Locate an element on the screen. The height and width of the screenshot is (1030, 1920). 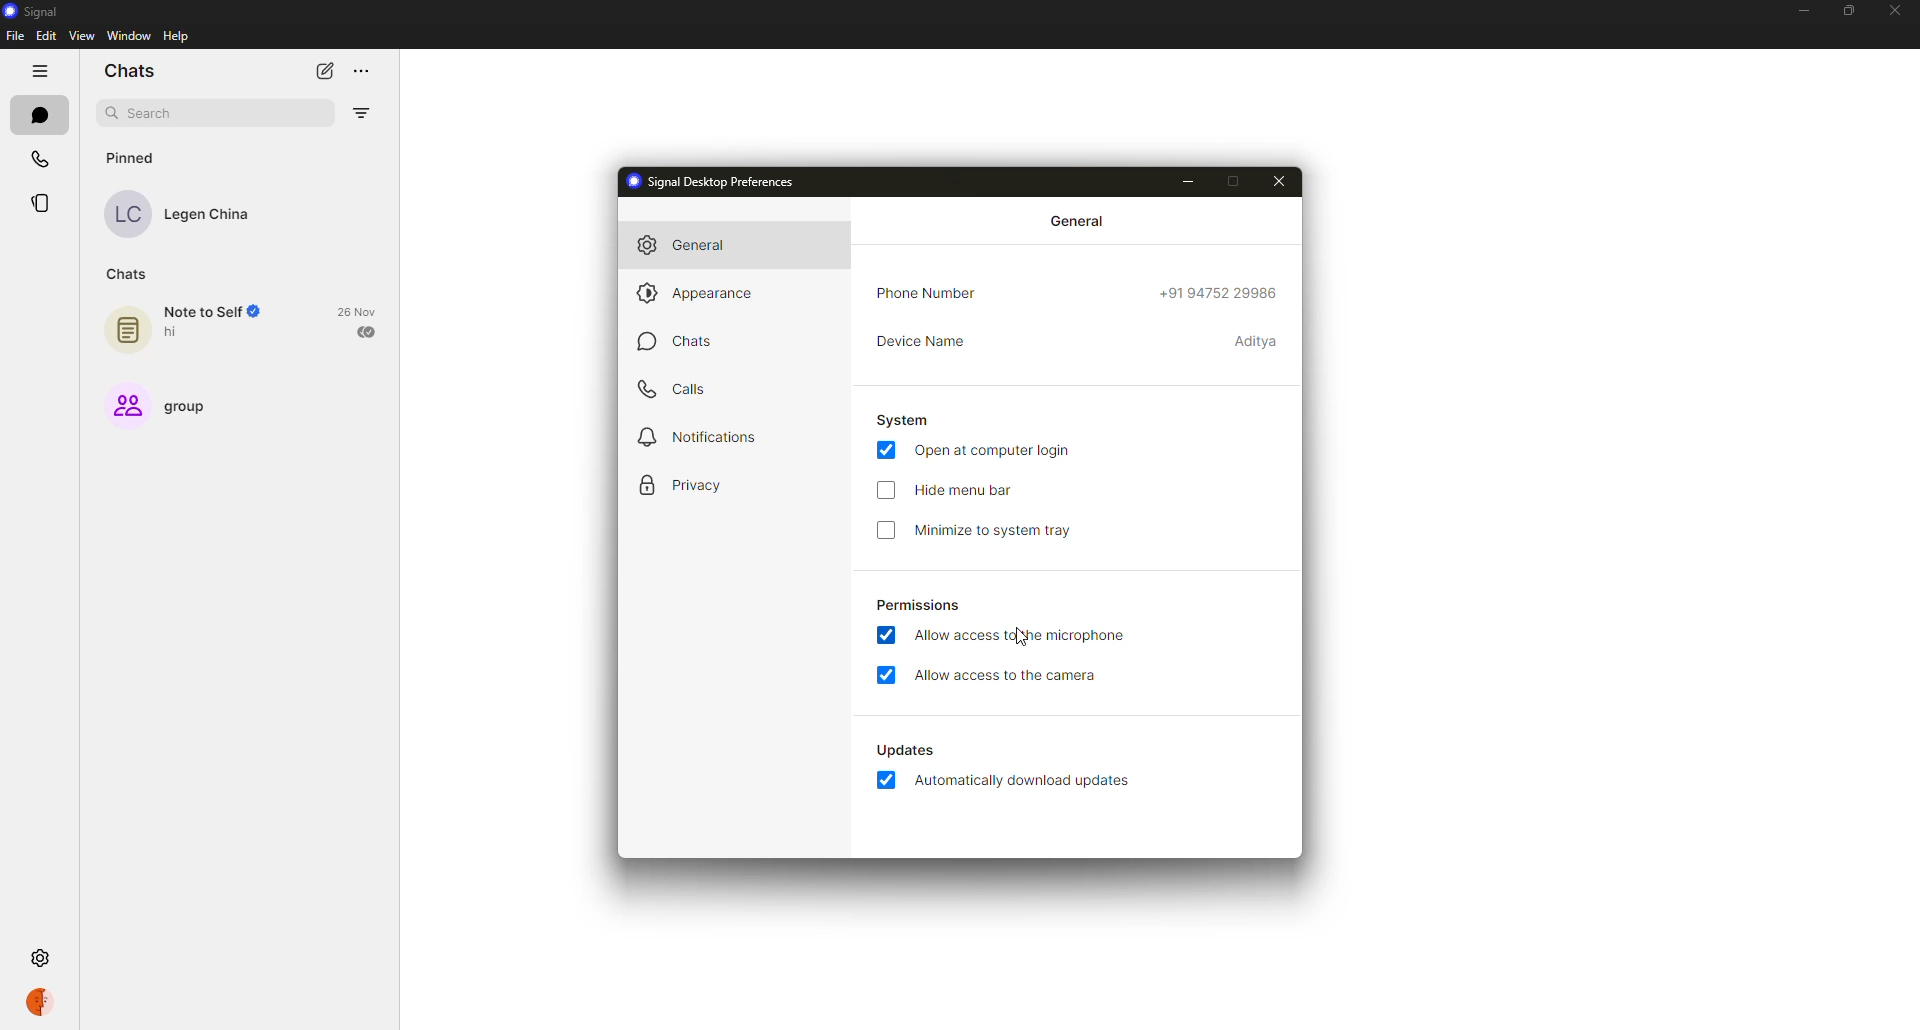
note to self is located at coordinates (194, 324).